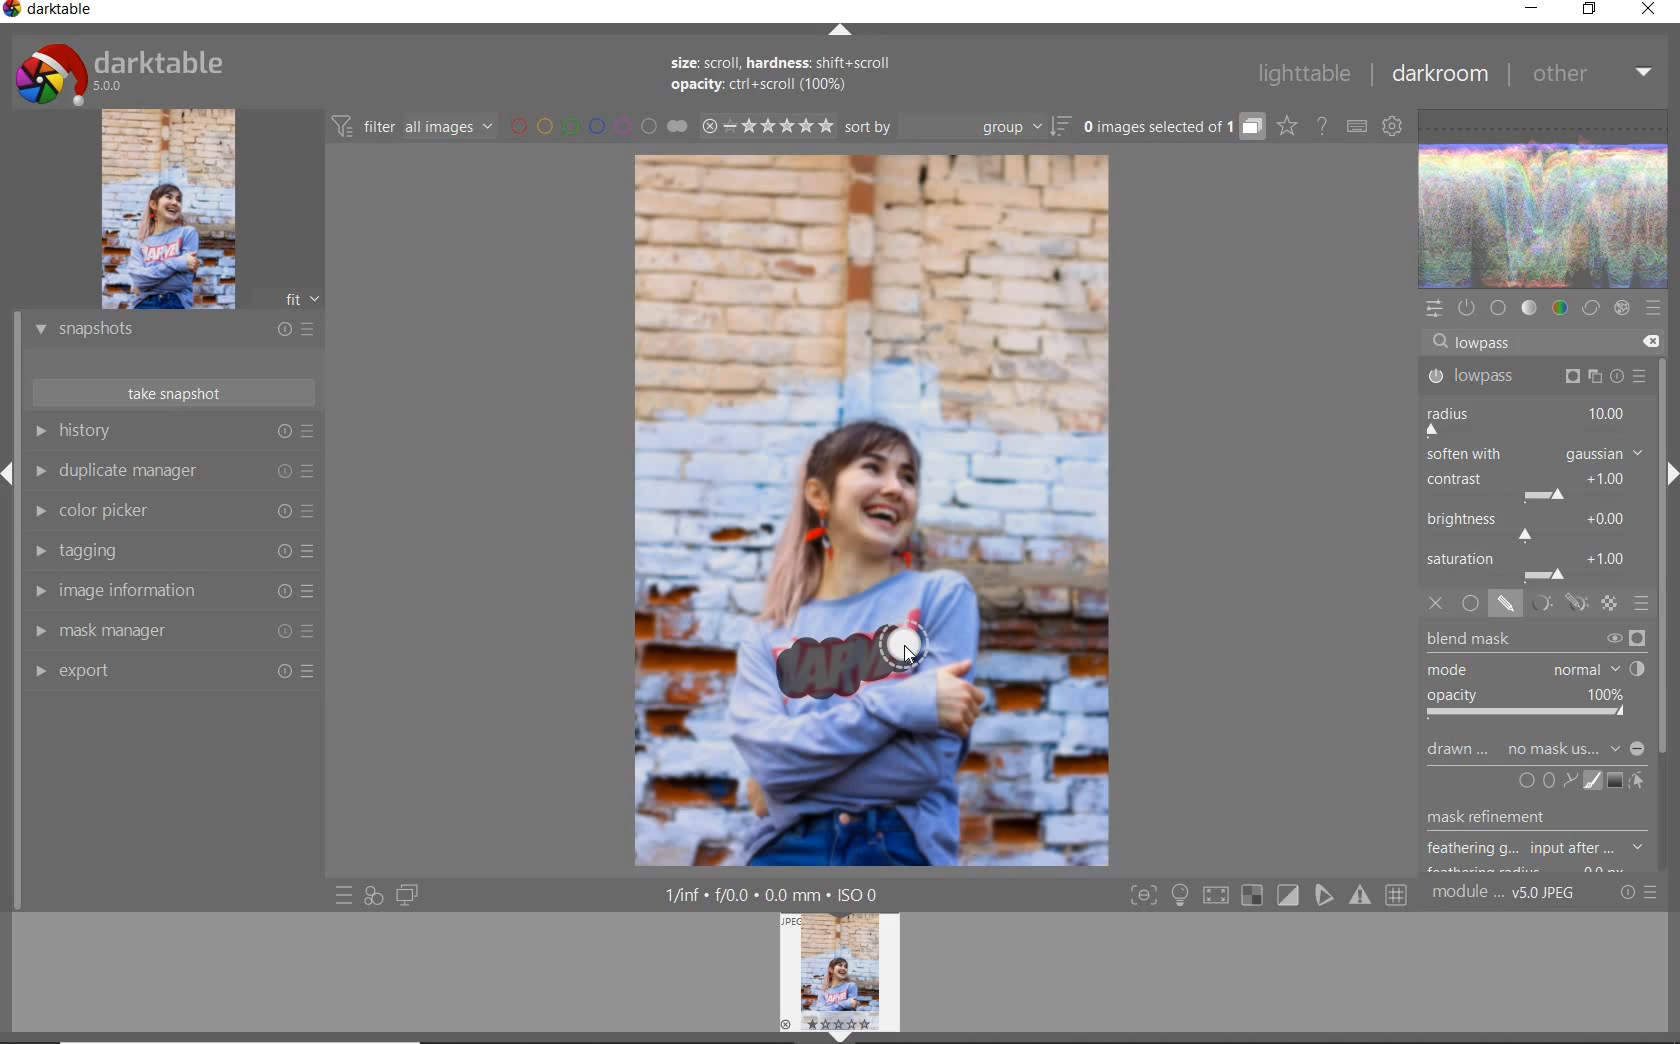  What do you see at coordinates (907, 658) in the screenshot?
I see `cursor` at bounding box center [907, 658].